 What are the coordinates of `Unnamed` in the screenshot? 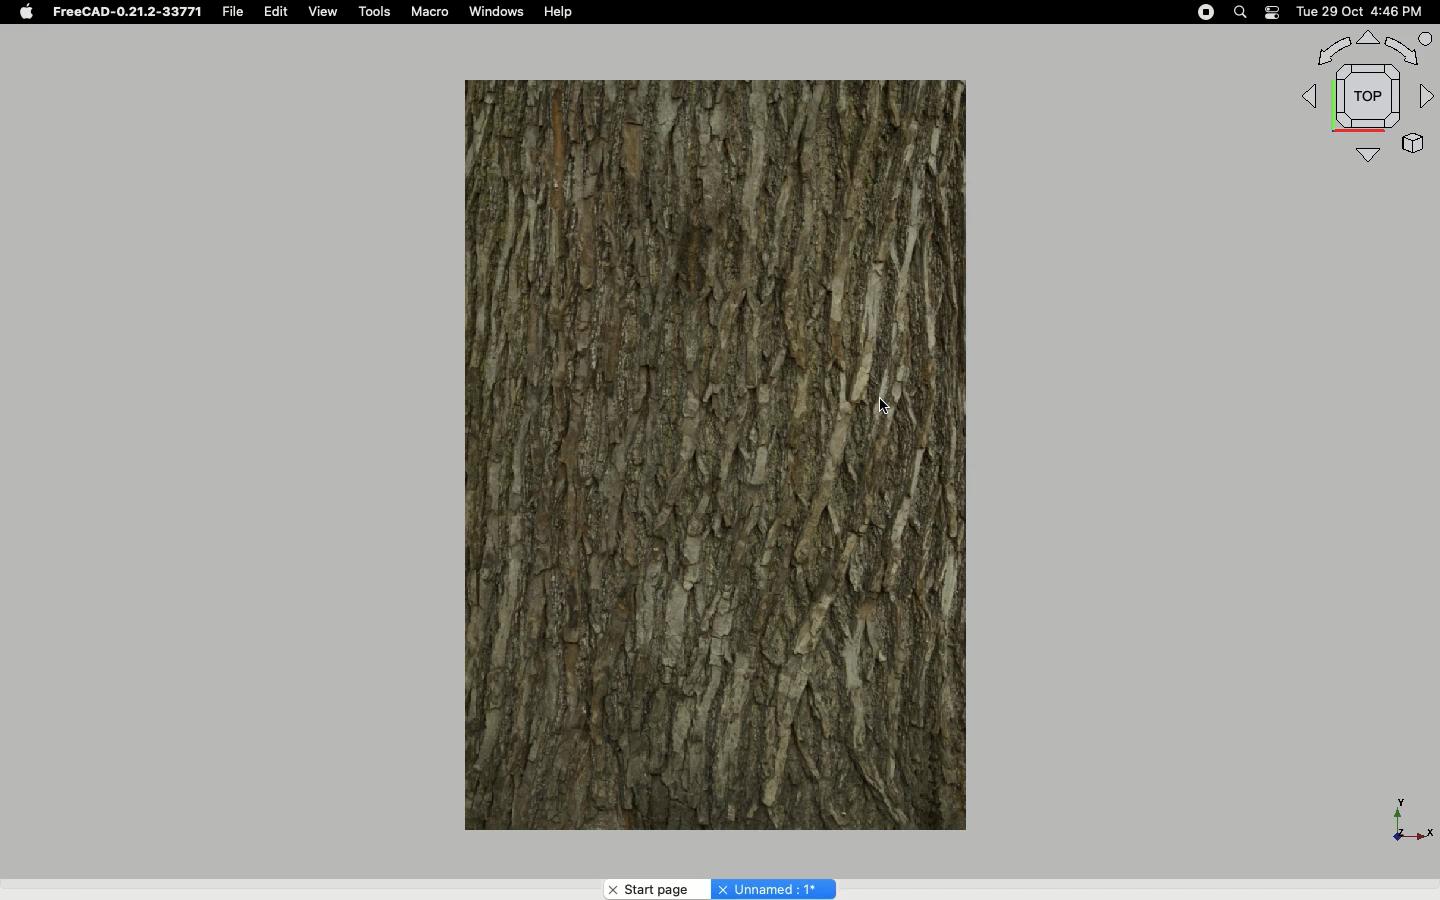 It's located at (773, 888).